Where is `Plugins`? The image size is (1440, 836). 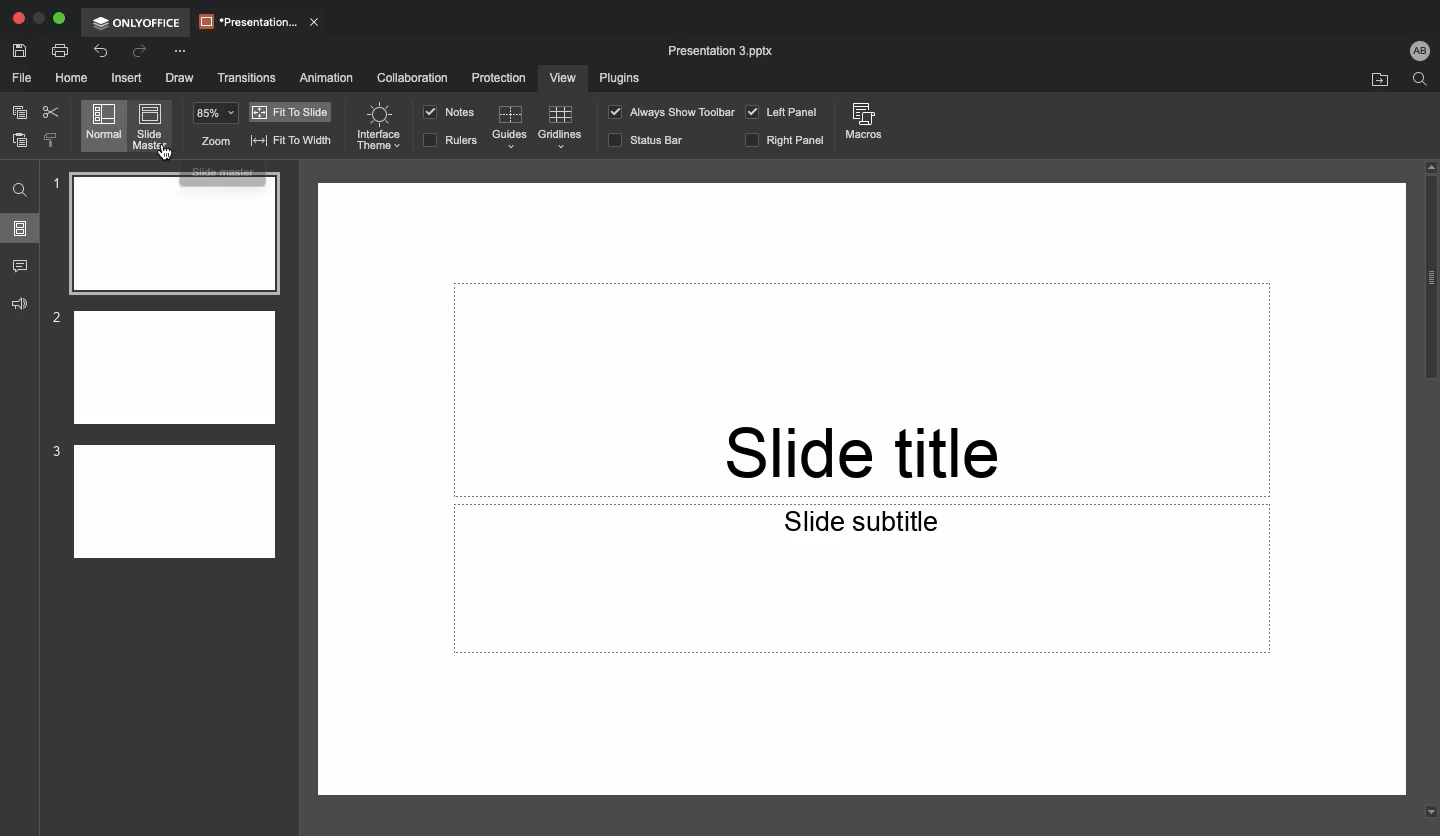
Plugins is located at coordinates (622, 78).